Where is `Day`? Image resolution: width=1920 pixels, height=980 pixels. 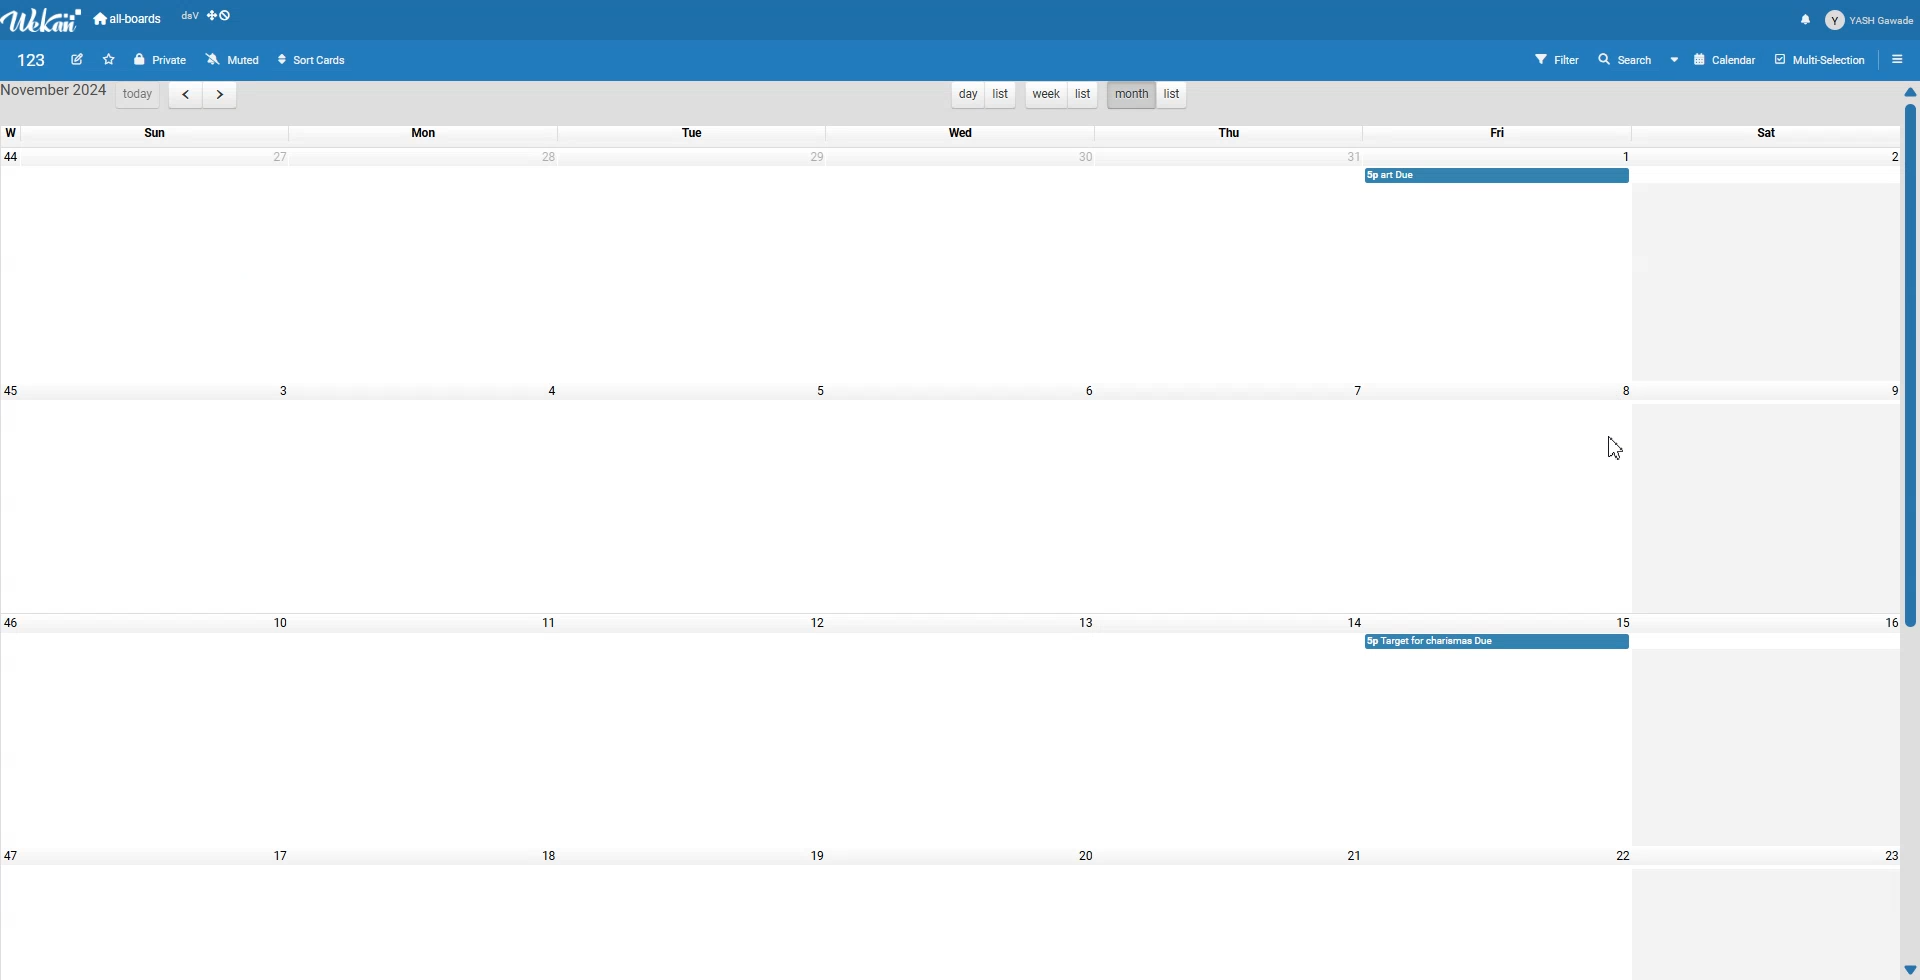
Day is located at coordinates (966, 94).